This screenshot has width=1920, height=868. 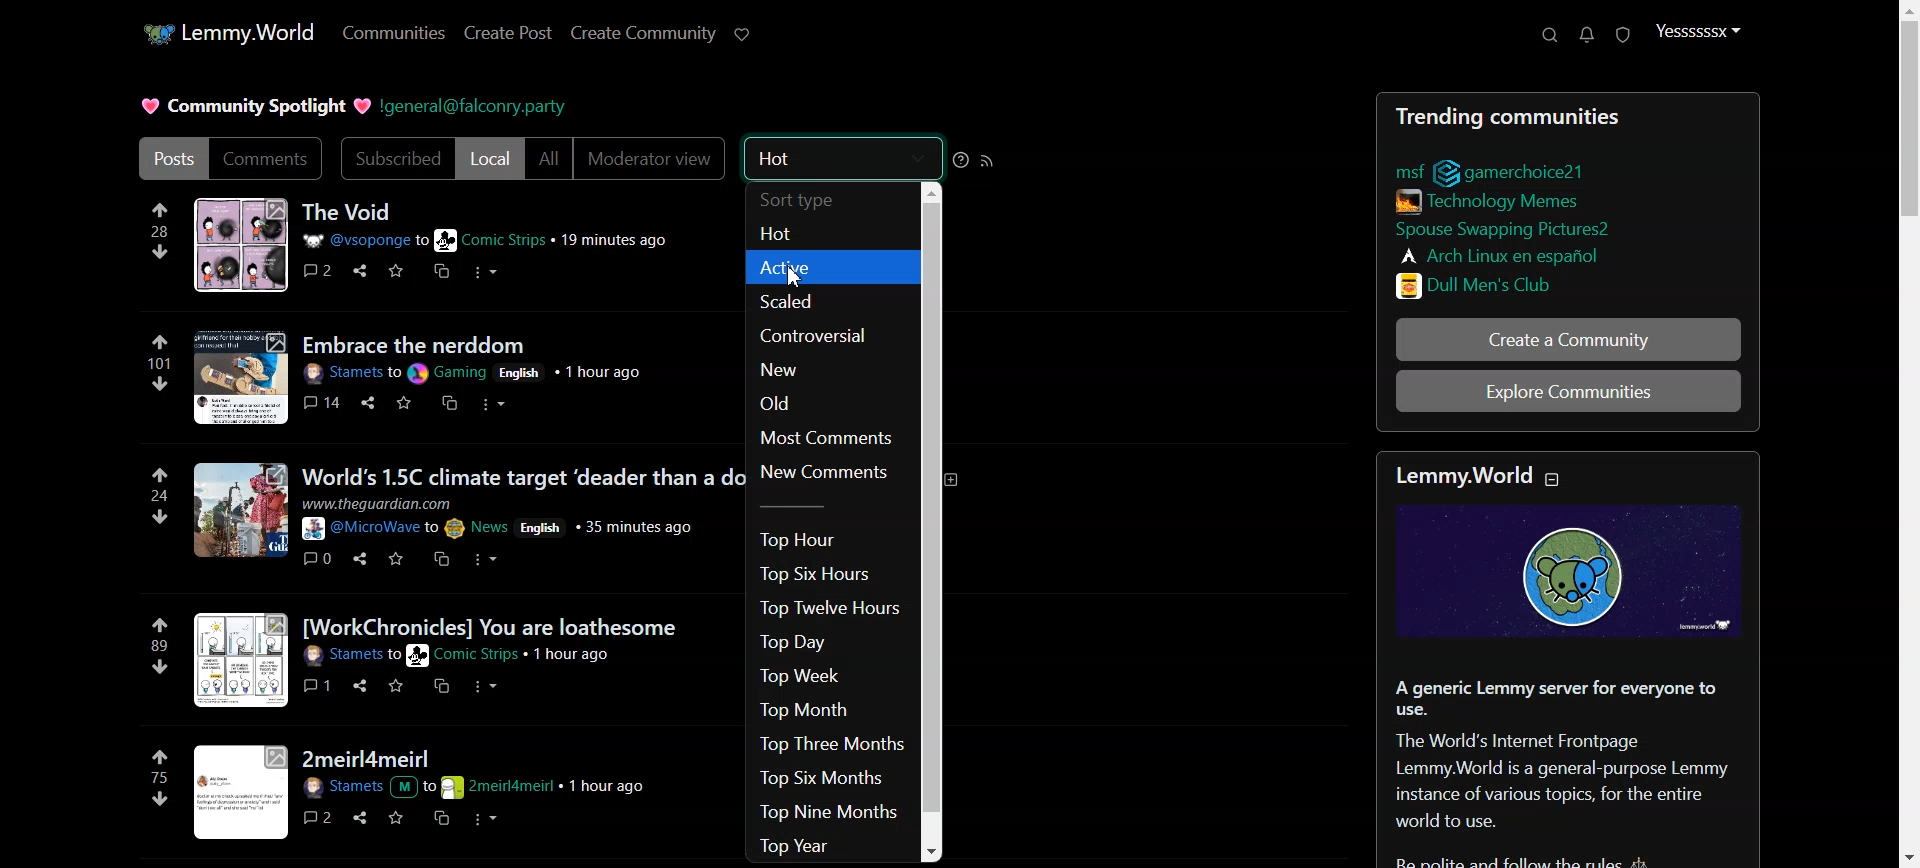 I want to click on Top Three Months, so click(x=829, y=743).